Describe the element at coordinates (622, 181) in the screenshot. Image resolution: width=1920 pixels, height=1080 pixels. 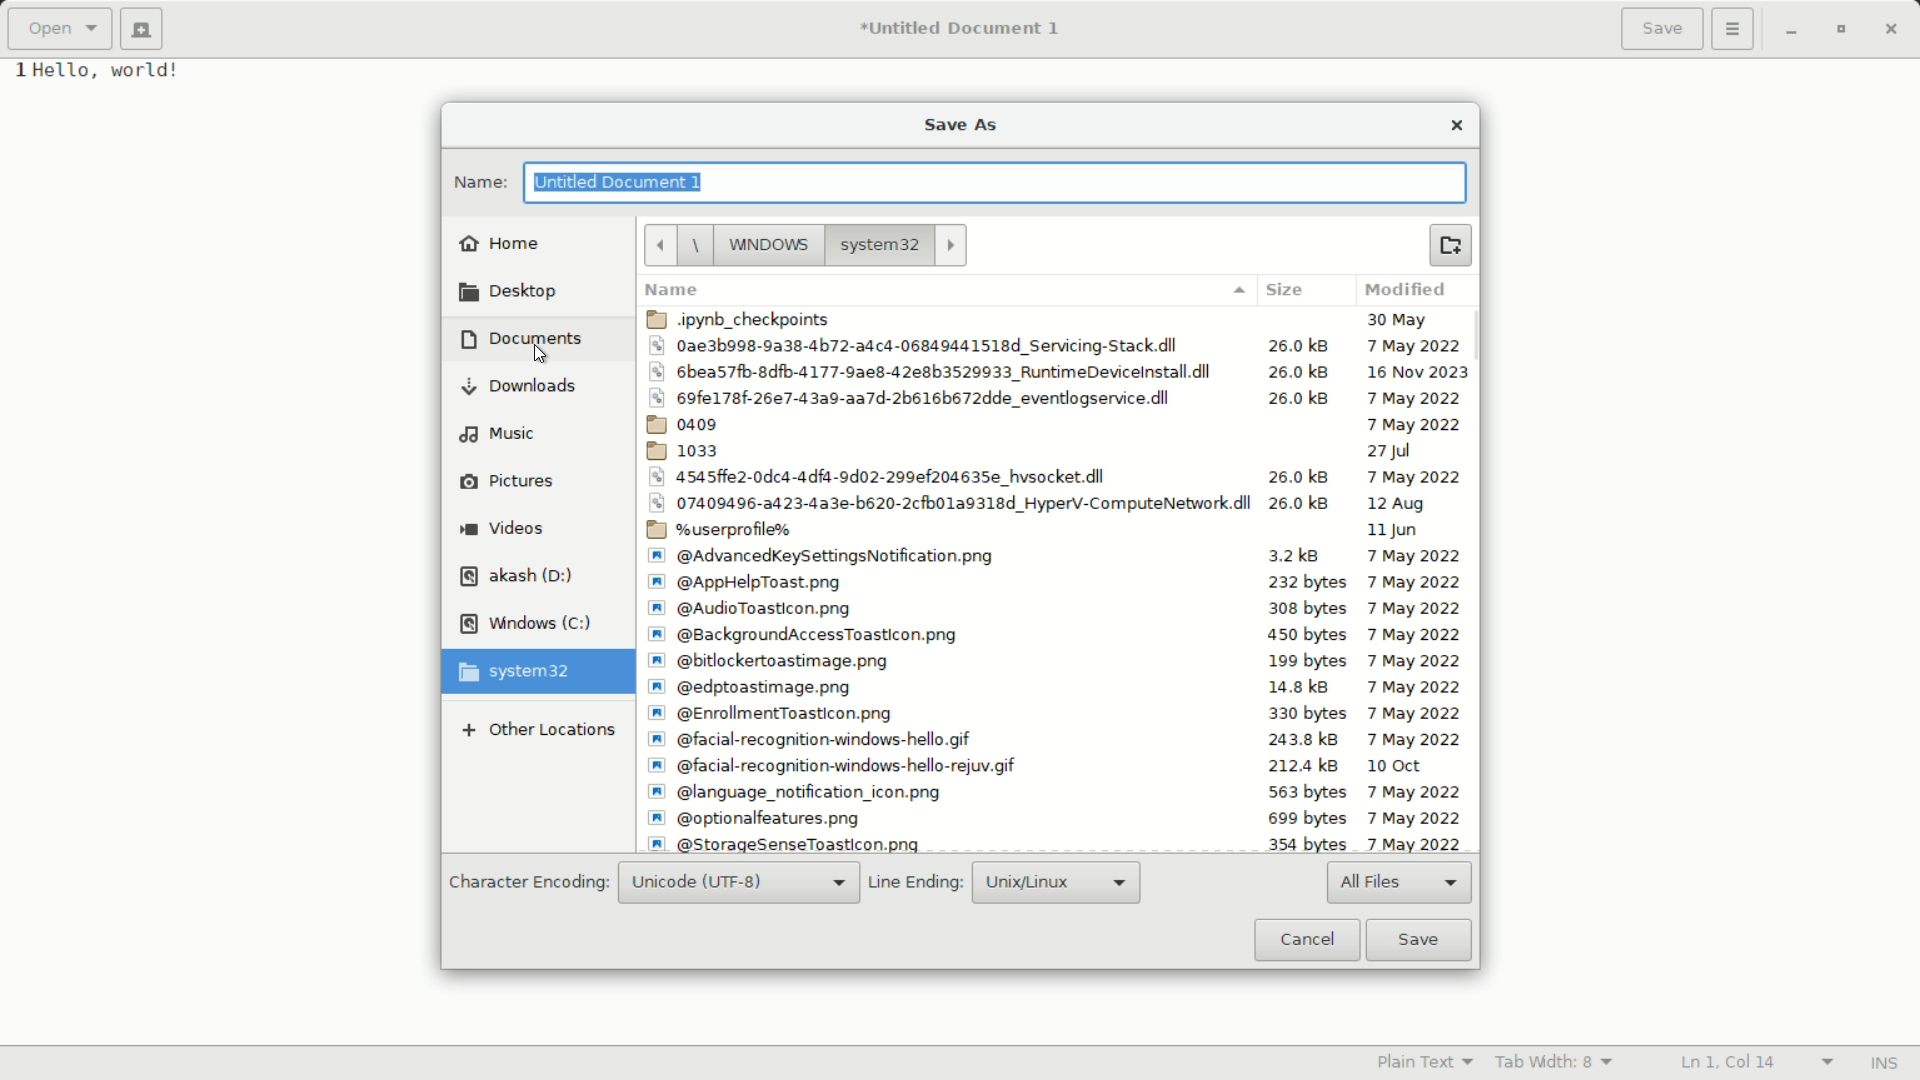
I see `untitled document 1` at that location.